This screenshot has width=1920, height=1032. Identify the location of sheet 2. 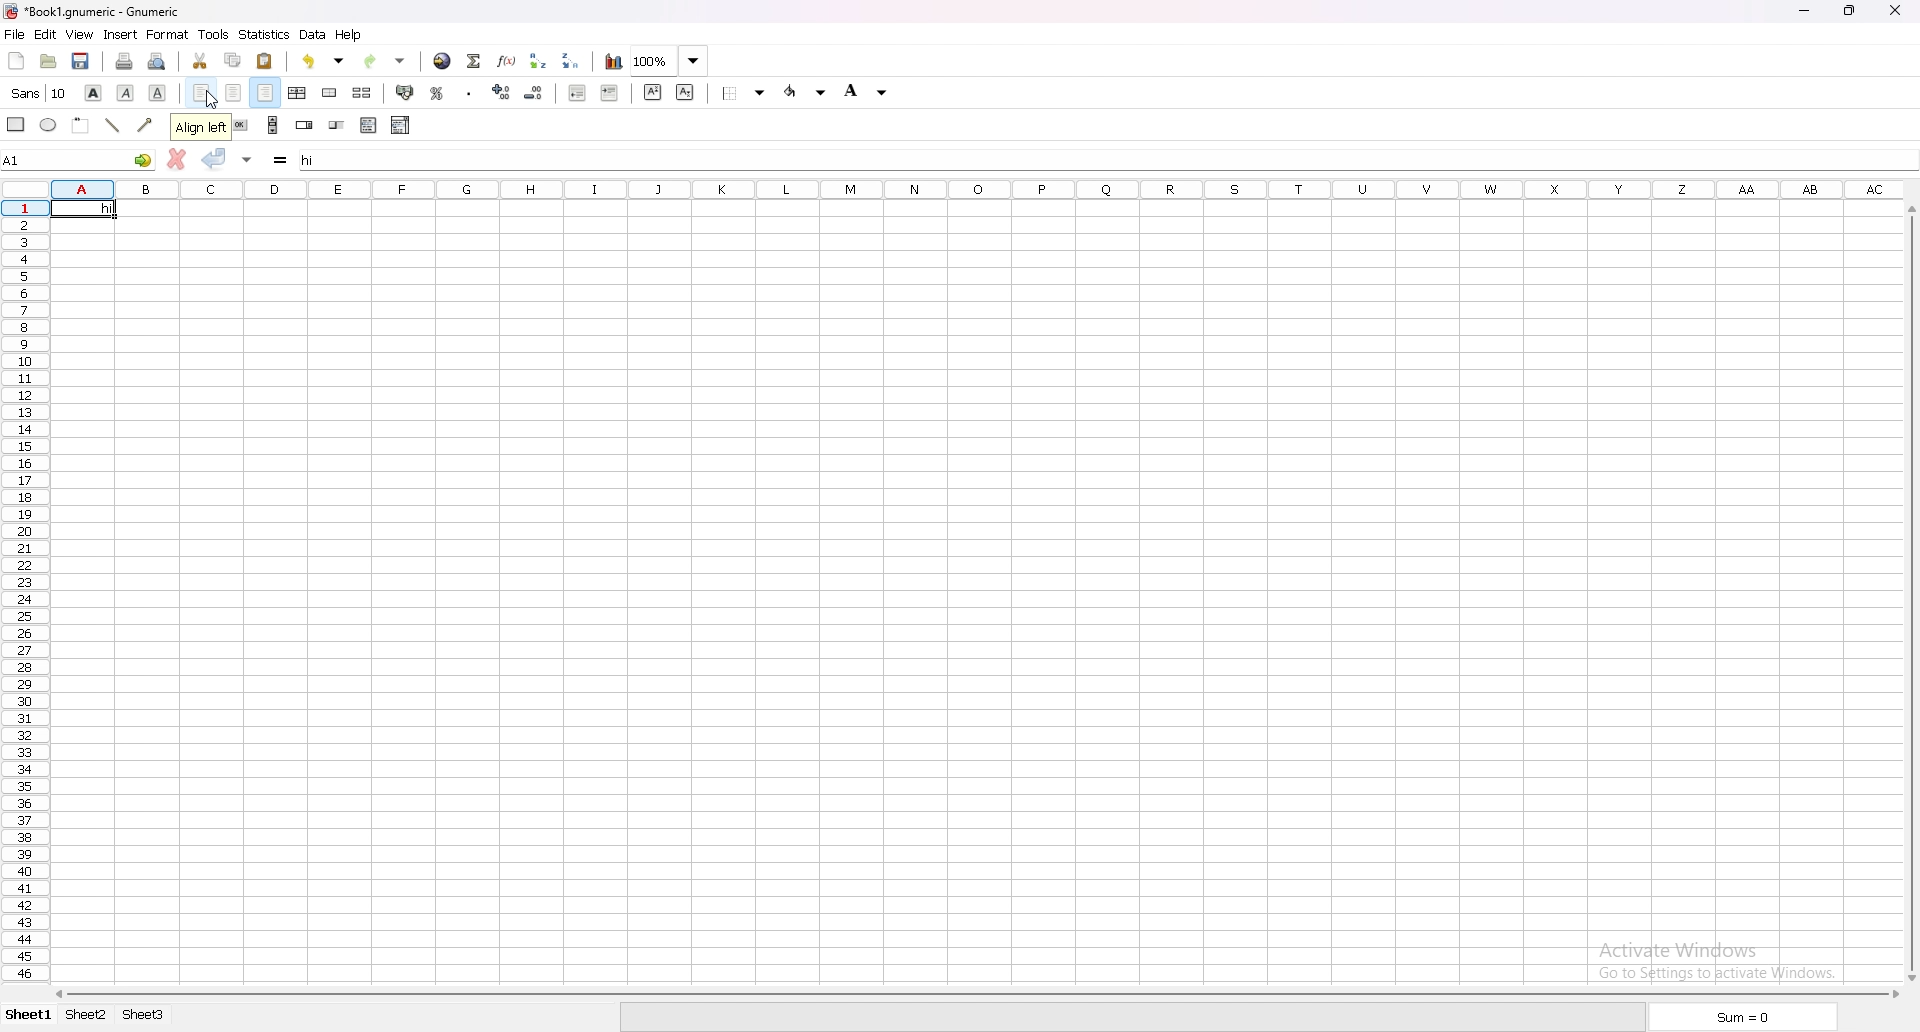
(86, 1014).